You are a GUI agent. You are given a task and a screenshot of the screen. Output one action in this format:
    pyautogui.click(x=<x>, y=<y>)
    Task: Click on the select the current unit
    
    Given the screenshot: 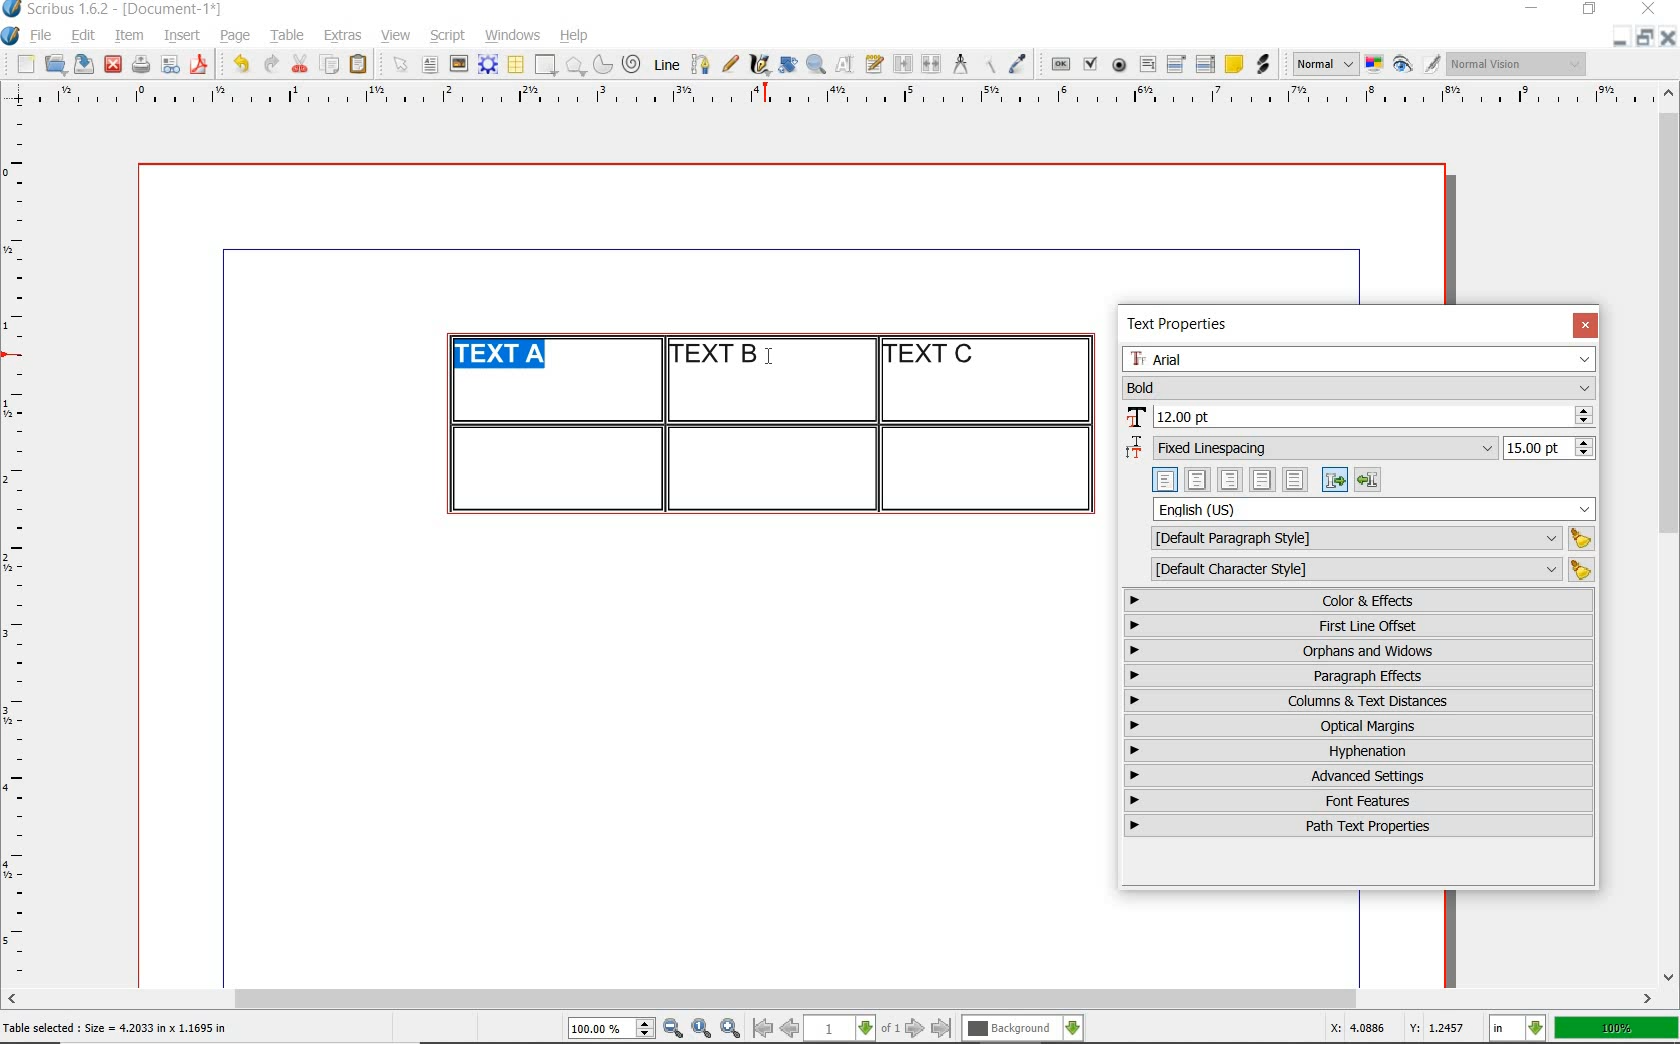 What is the action you would take?
    pyautogui.click(x=1518, y=1029)
    